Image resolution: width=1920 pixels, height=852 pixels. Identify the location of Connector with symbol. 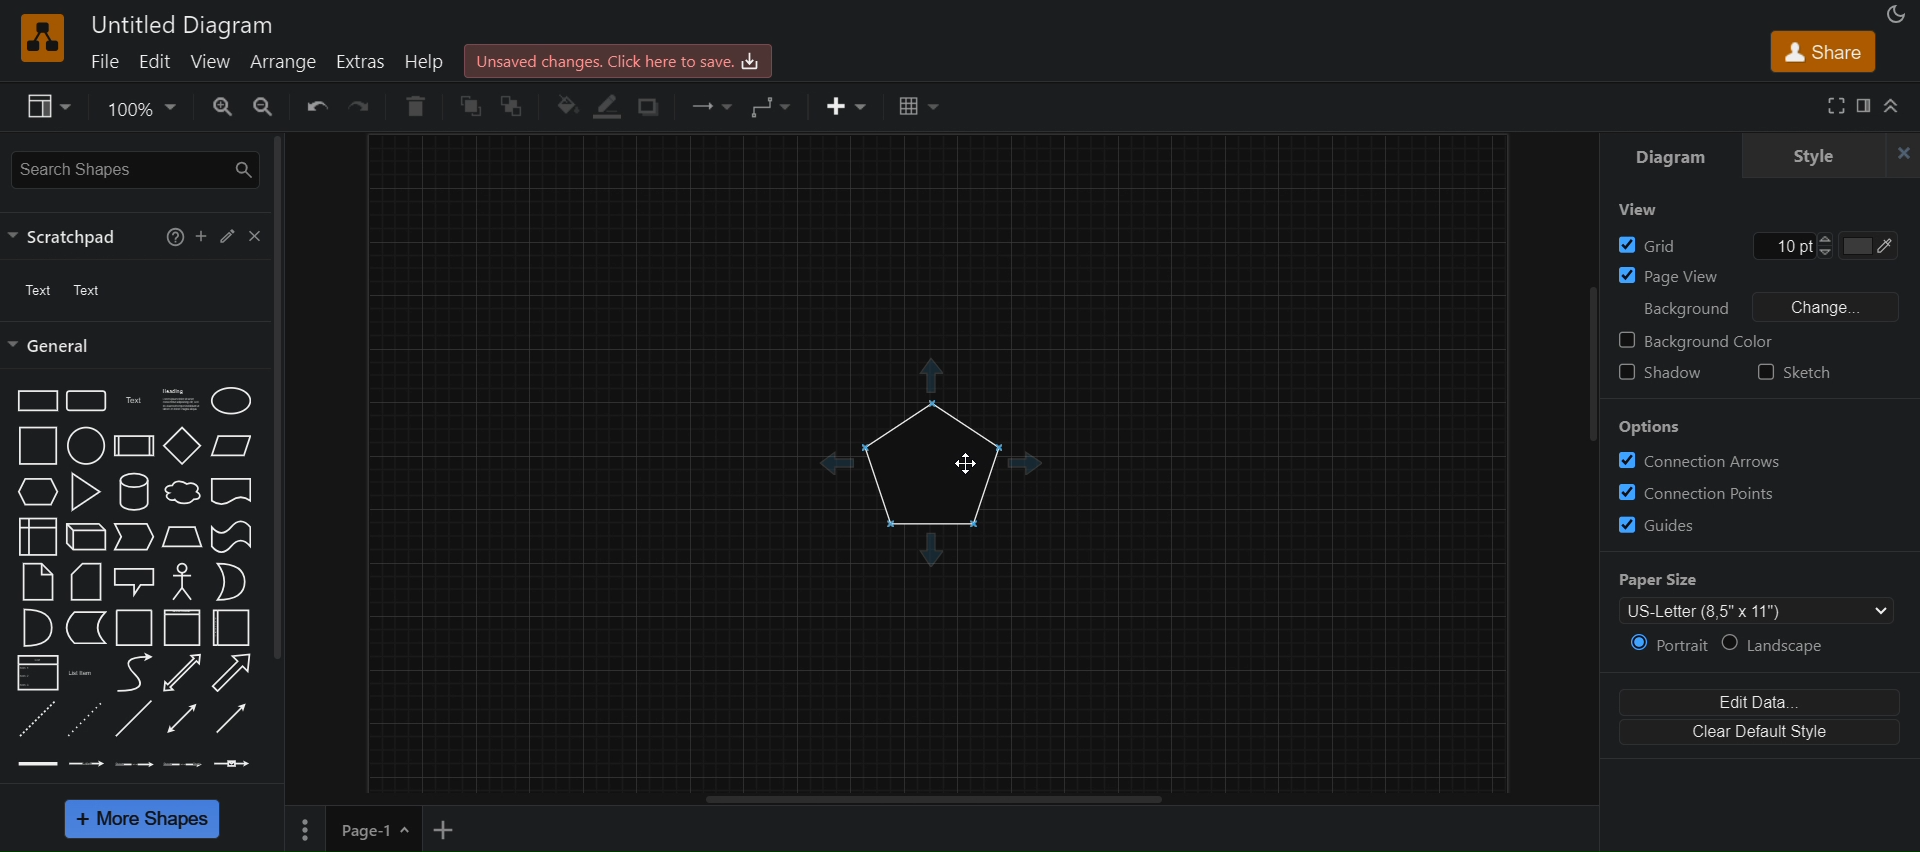
(233, 764).